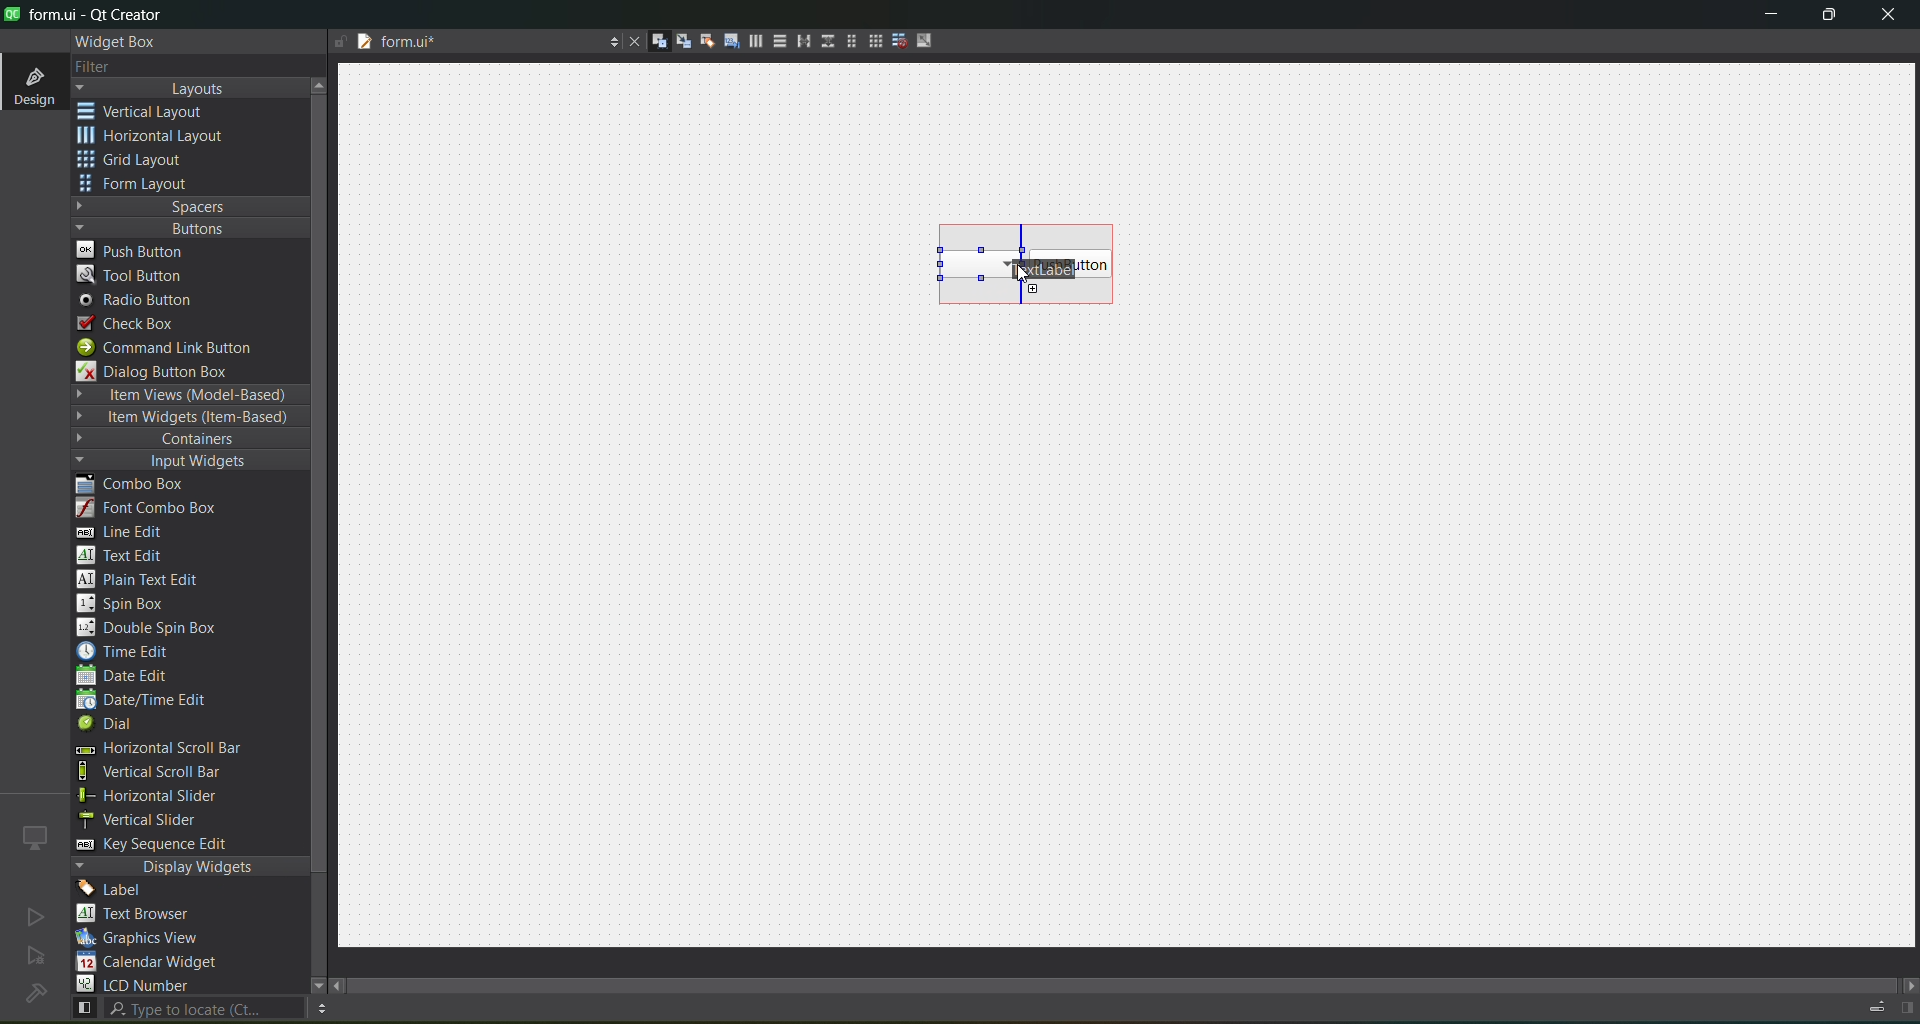  What do you see at coordinates (138, 984) in the screenshot?
I see `lcd number` at bounding box center [138, 984].